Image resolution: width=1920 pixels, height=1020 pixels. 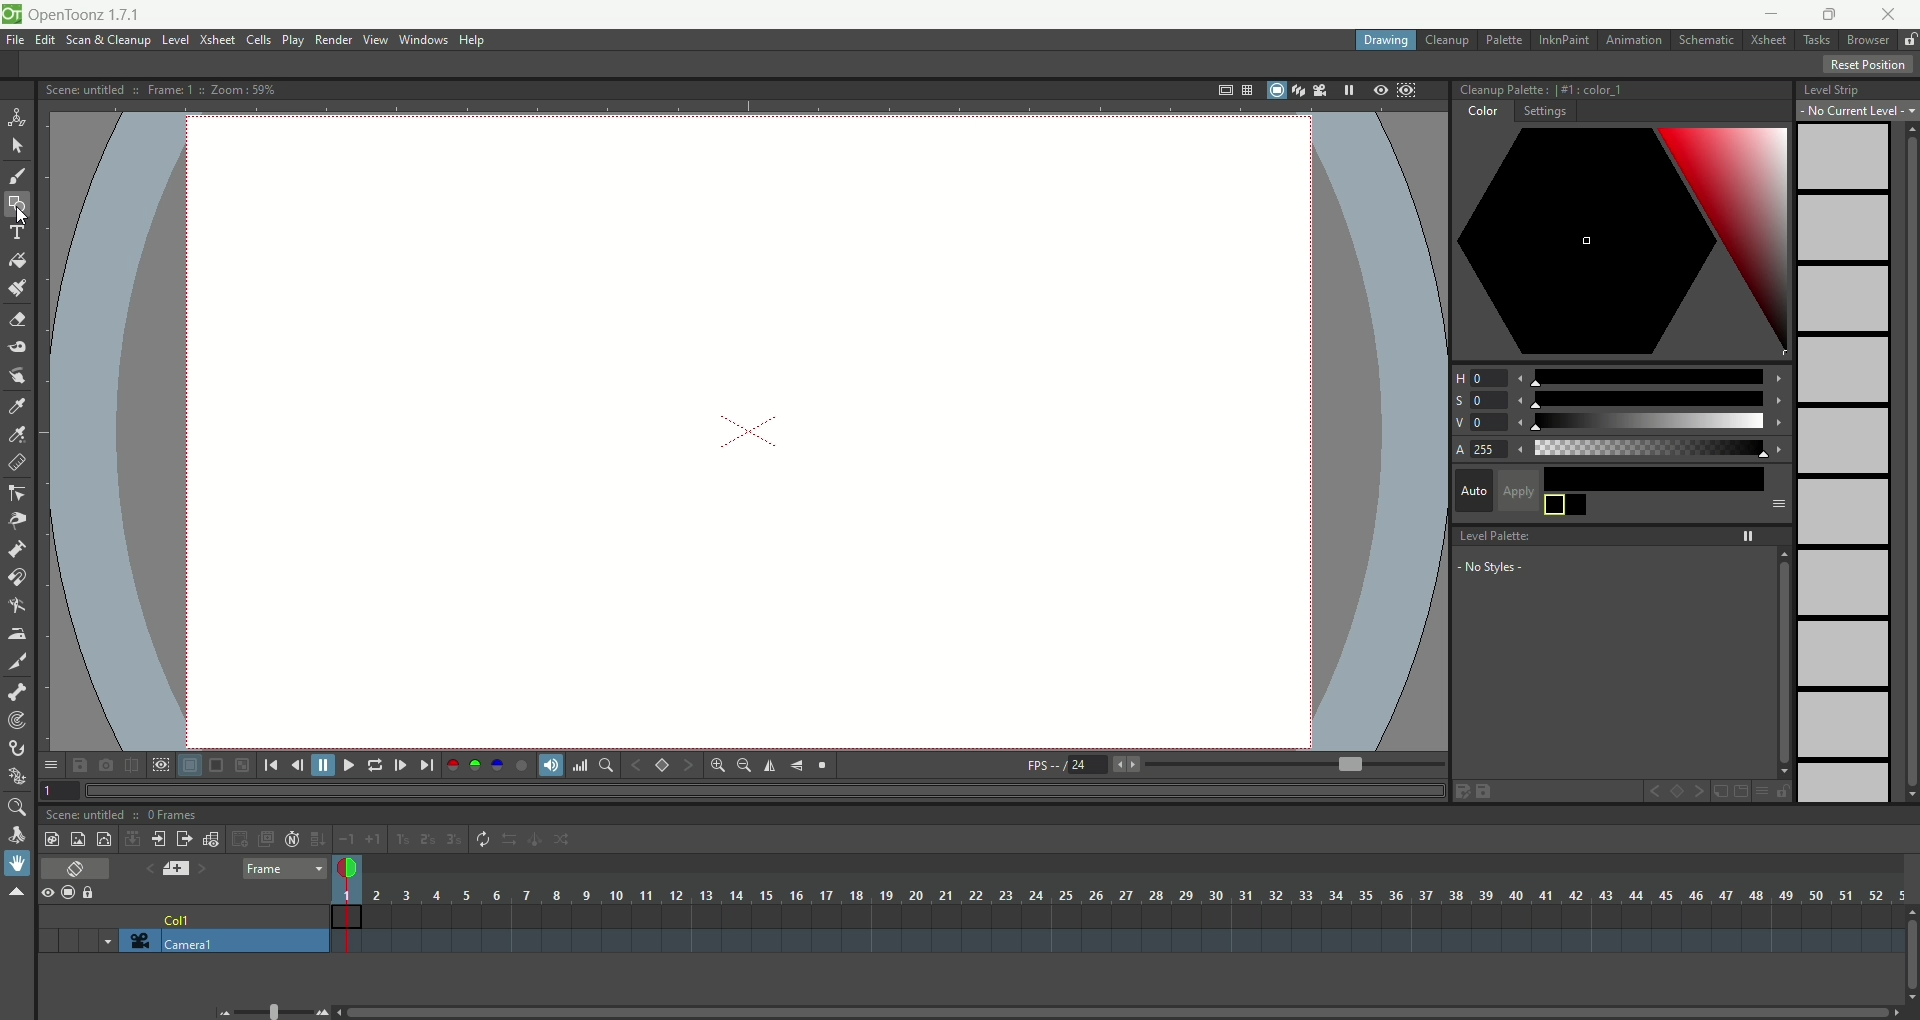 I want to click on duplicate drawing, so click(x=267, y=839).